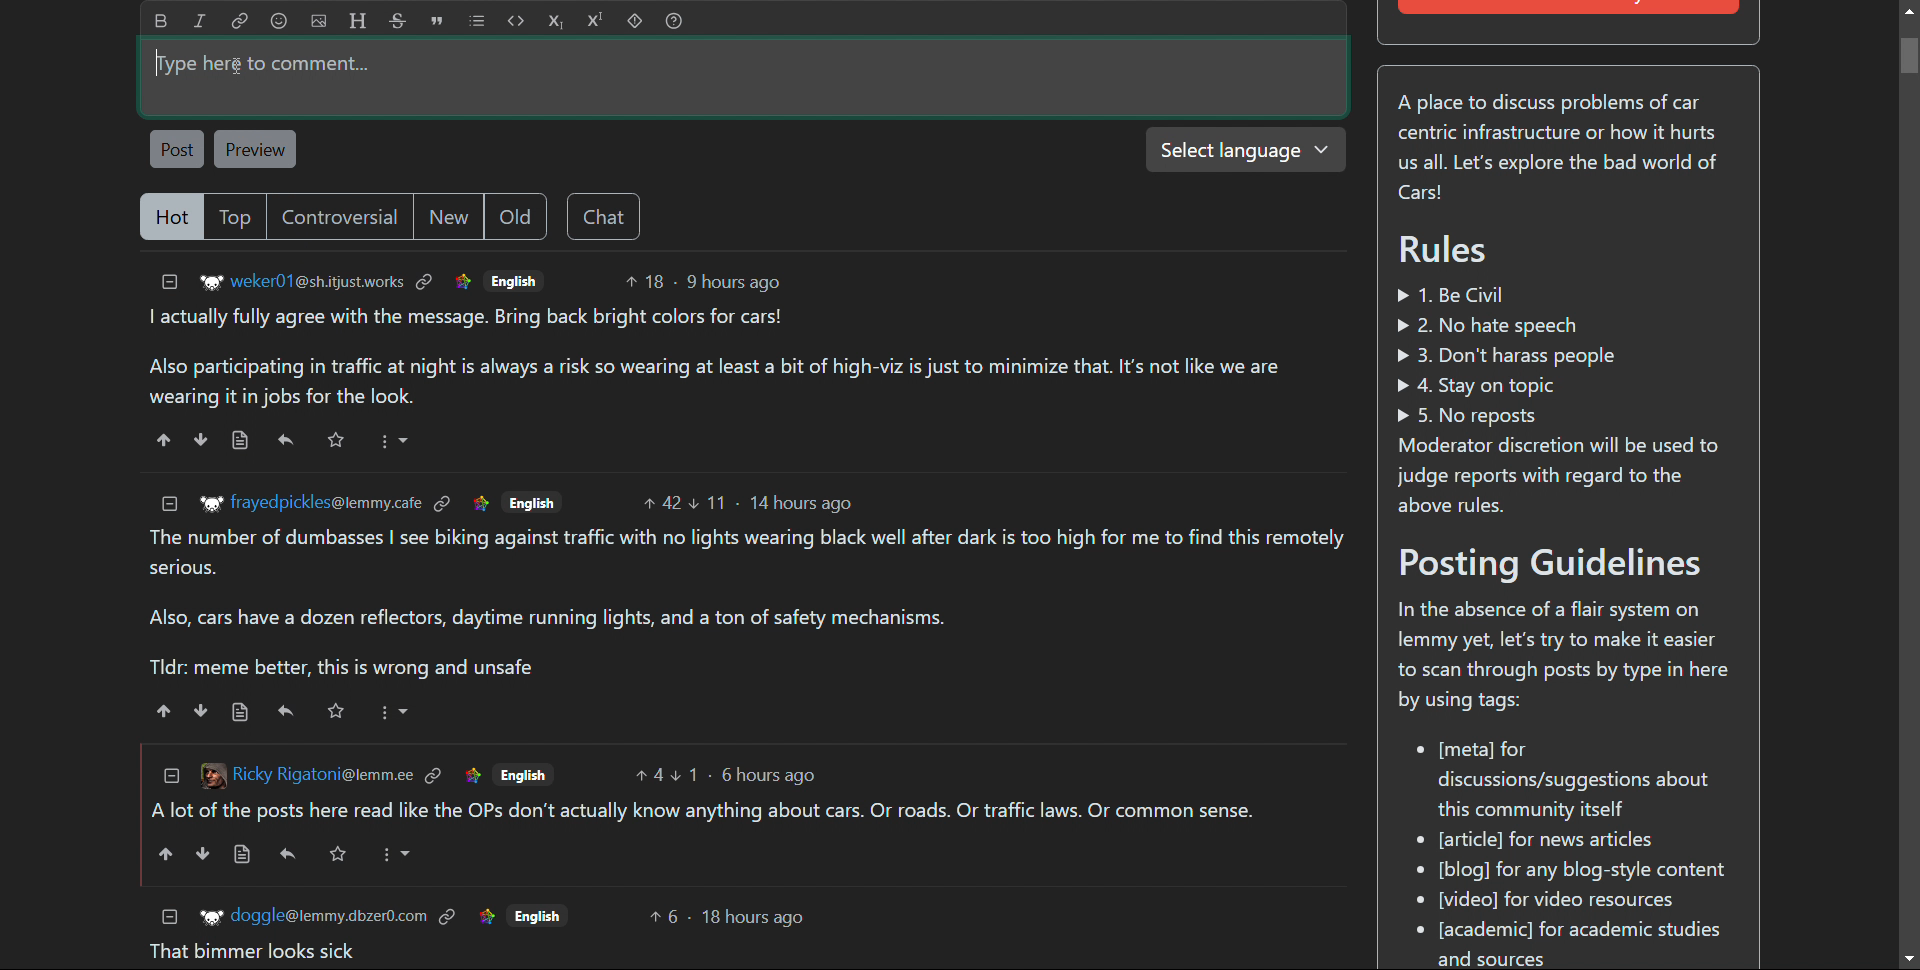 The width and height of the screenshot is (1920, 970). I want to click on link, so click(240, 22).